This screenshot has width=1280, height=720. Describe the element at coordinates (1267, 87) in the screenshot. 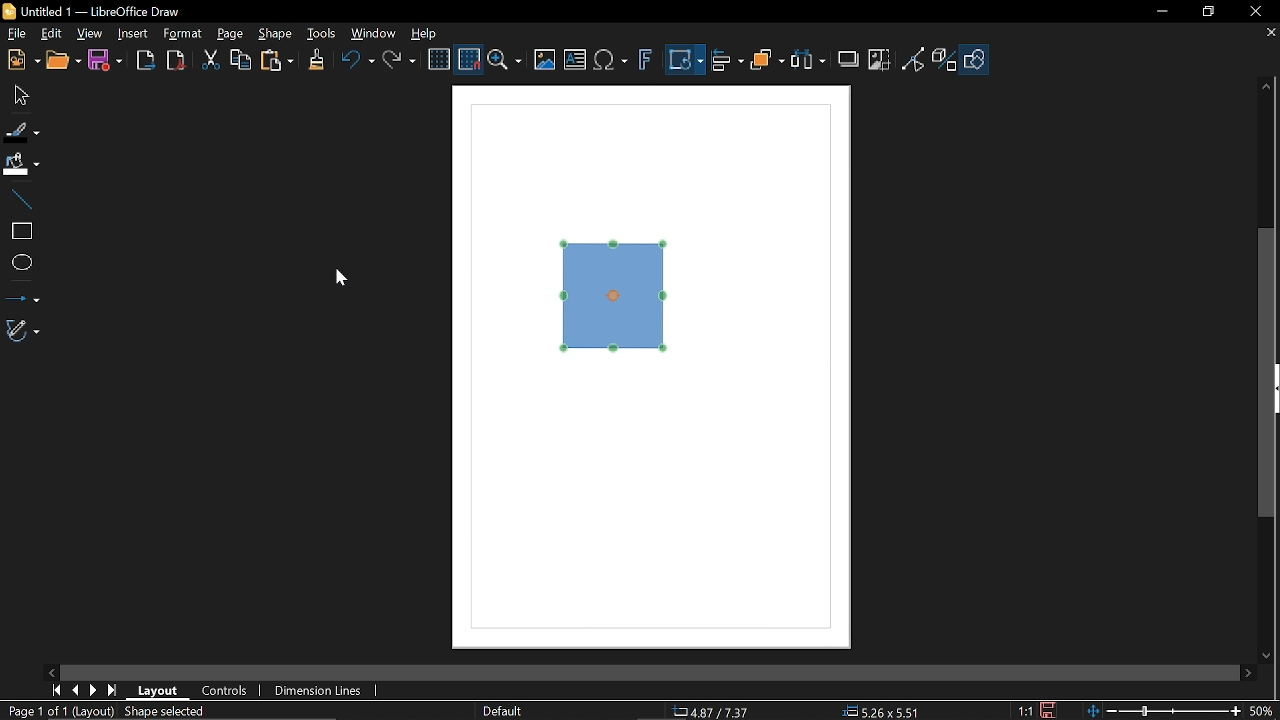

I see `Move up` at that location.